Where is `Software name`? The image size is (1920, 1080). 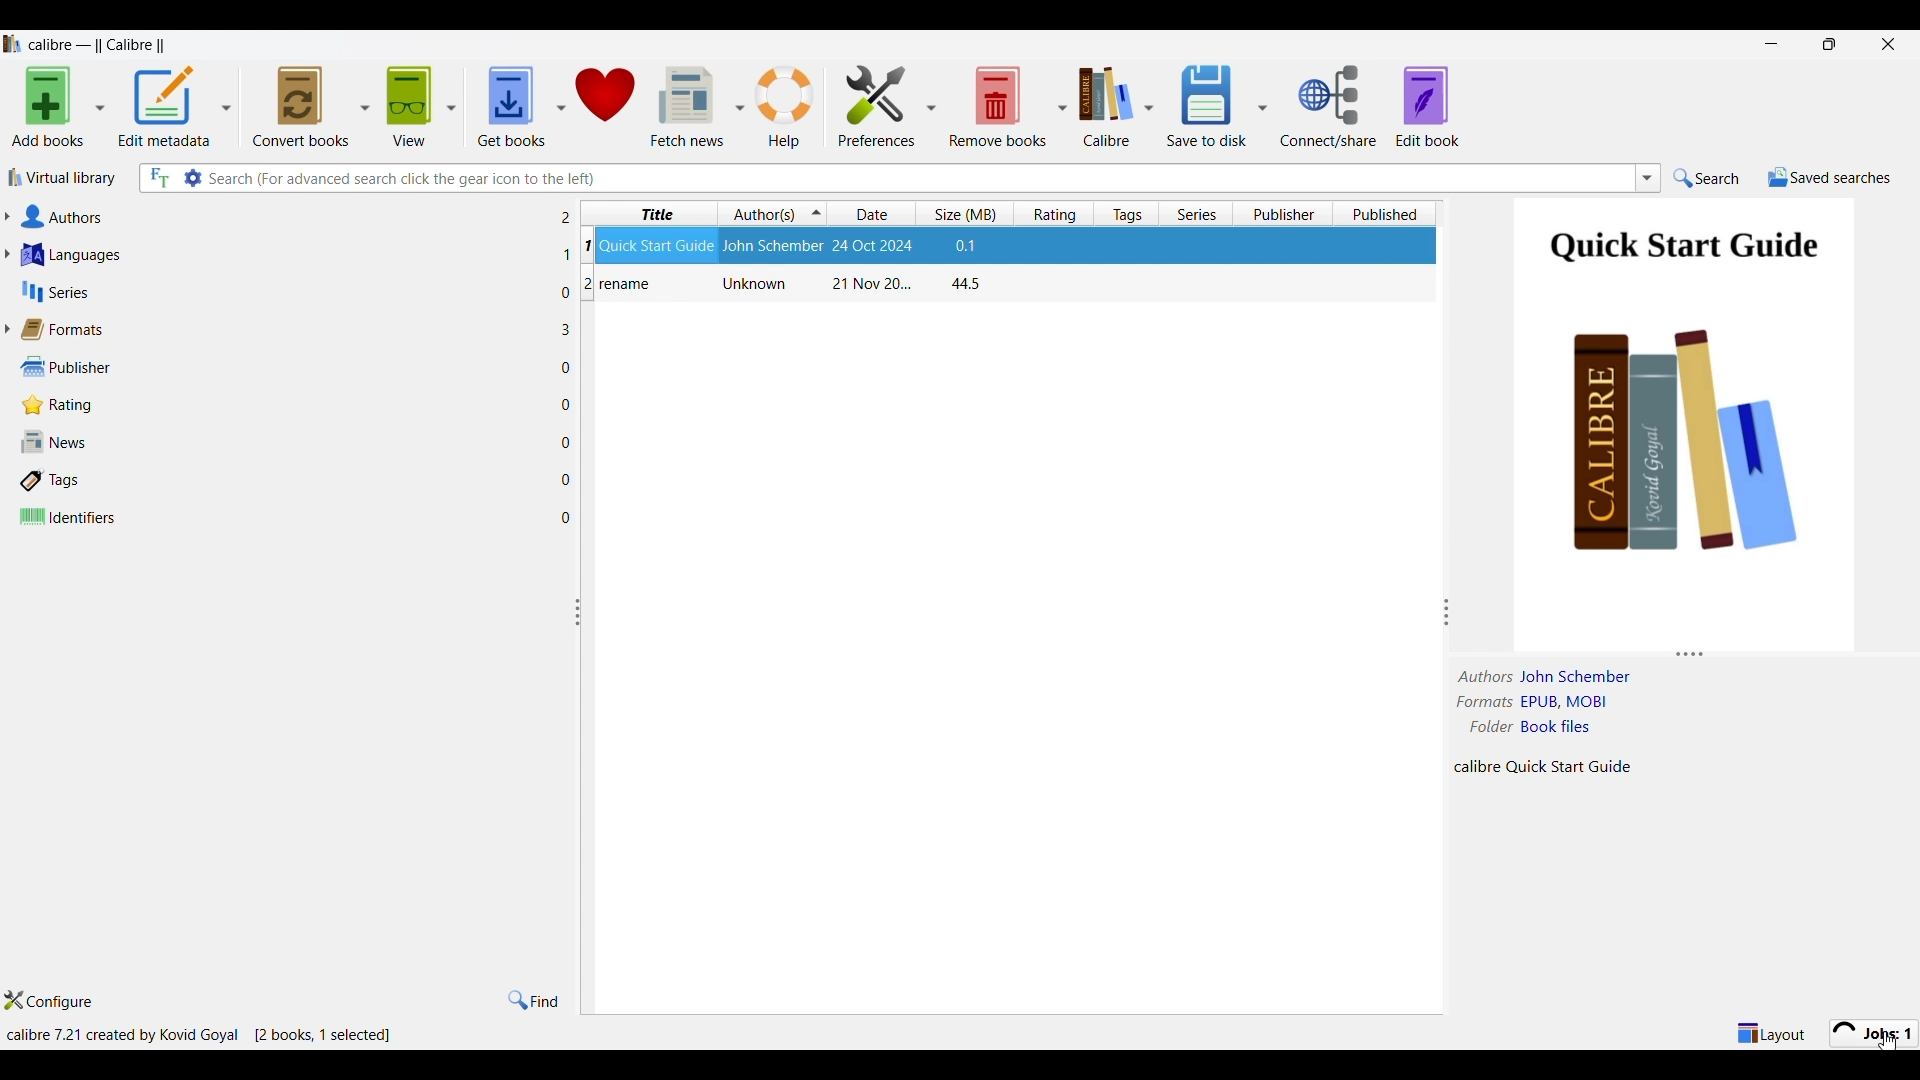 Software name is located at coordinates (103, 45).